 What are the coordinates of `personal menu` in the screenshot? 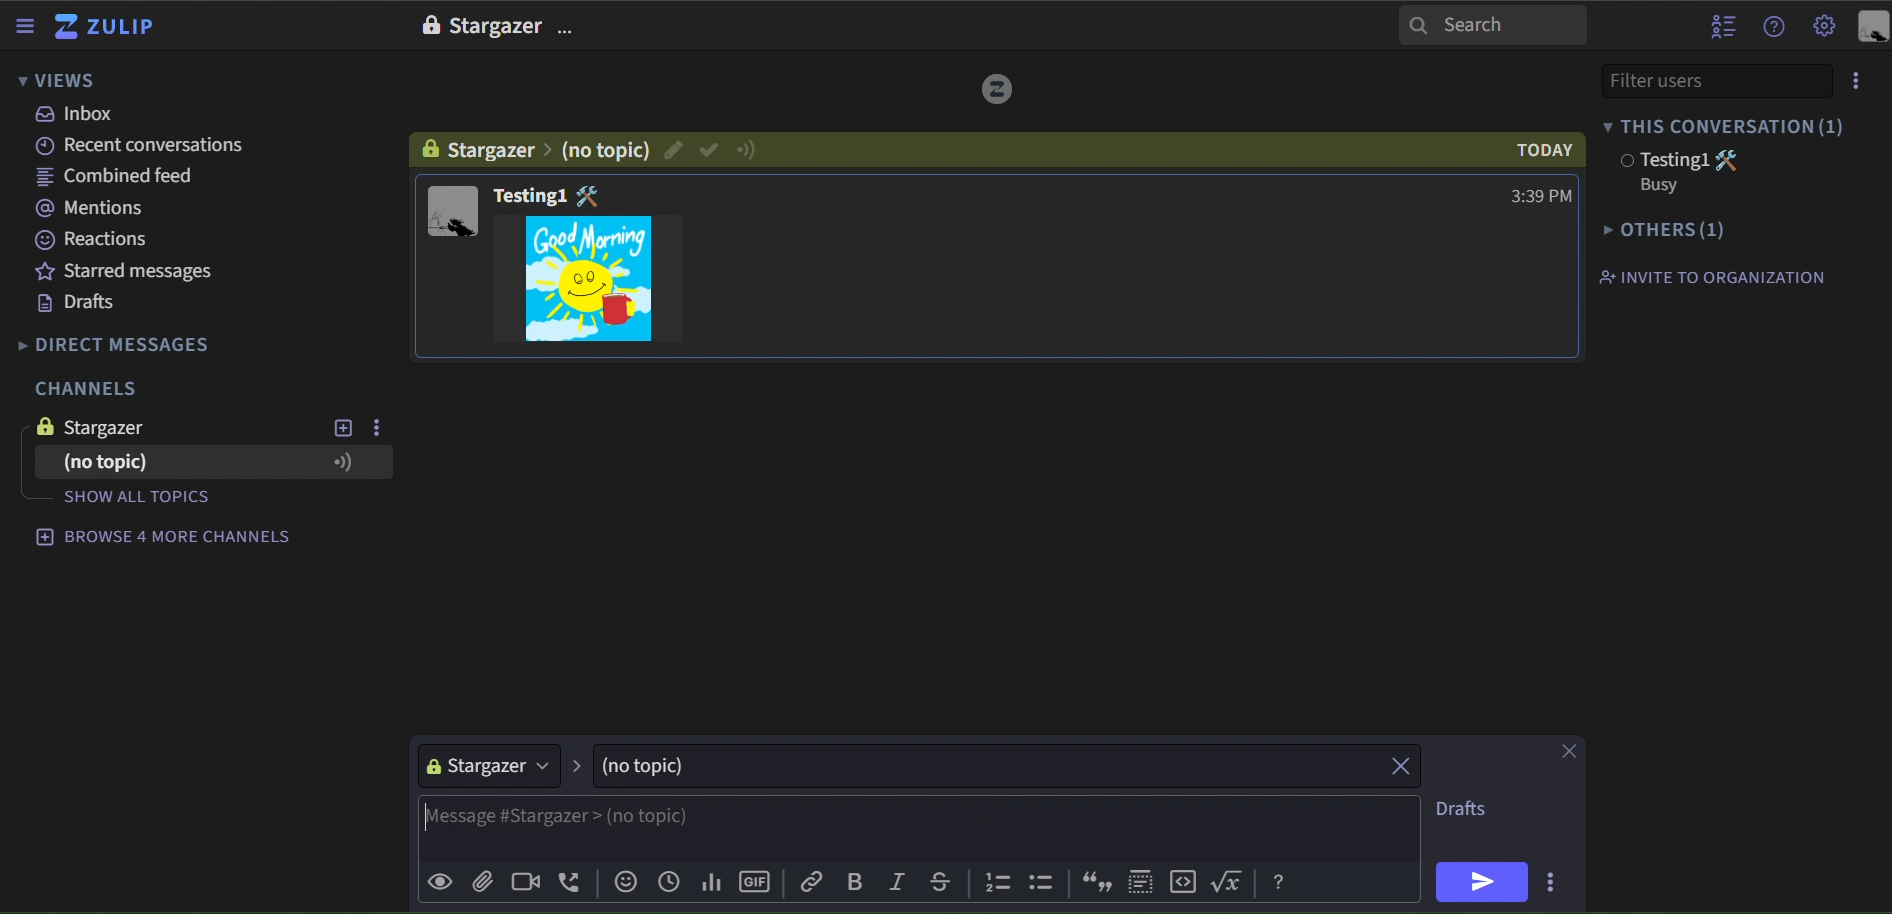 It's located at (1872, 28).